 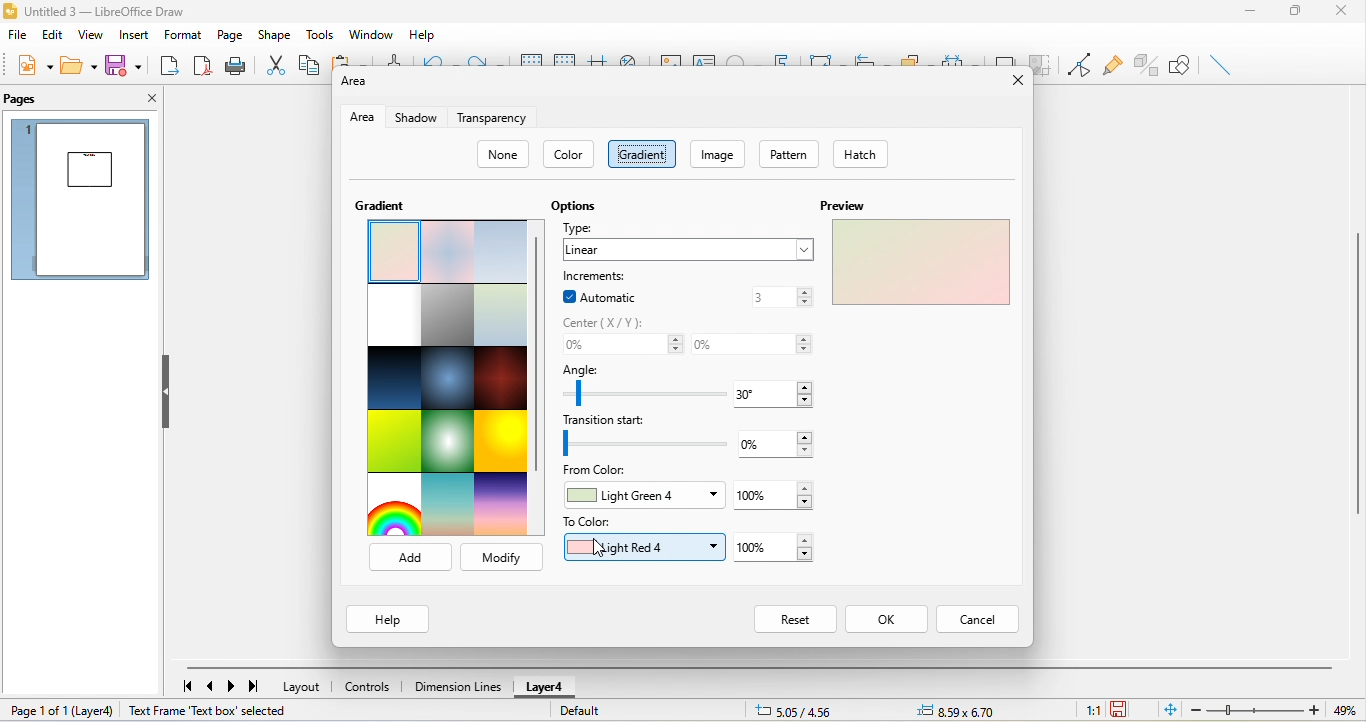 I want to click on preview, so click(x=918, y=264).